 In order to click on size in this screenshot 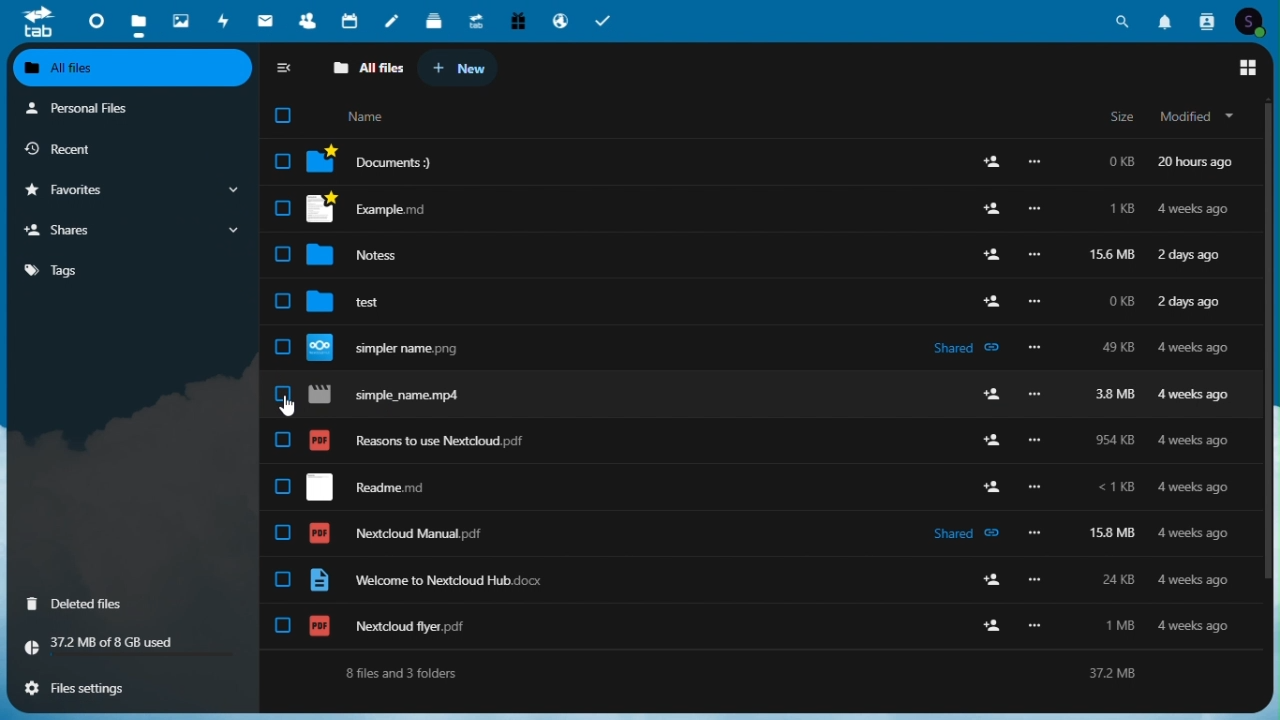, I will do `click(1124, 119)`.